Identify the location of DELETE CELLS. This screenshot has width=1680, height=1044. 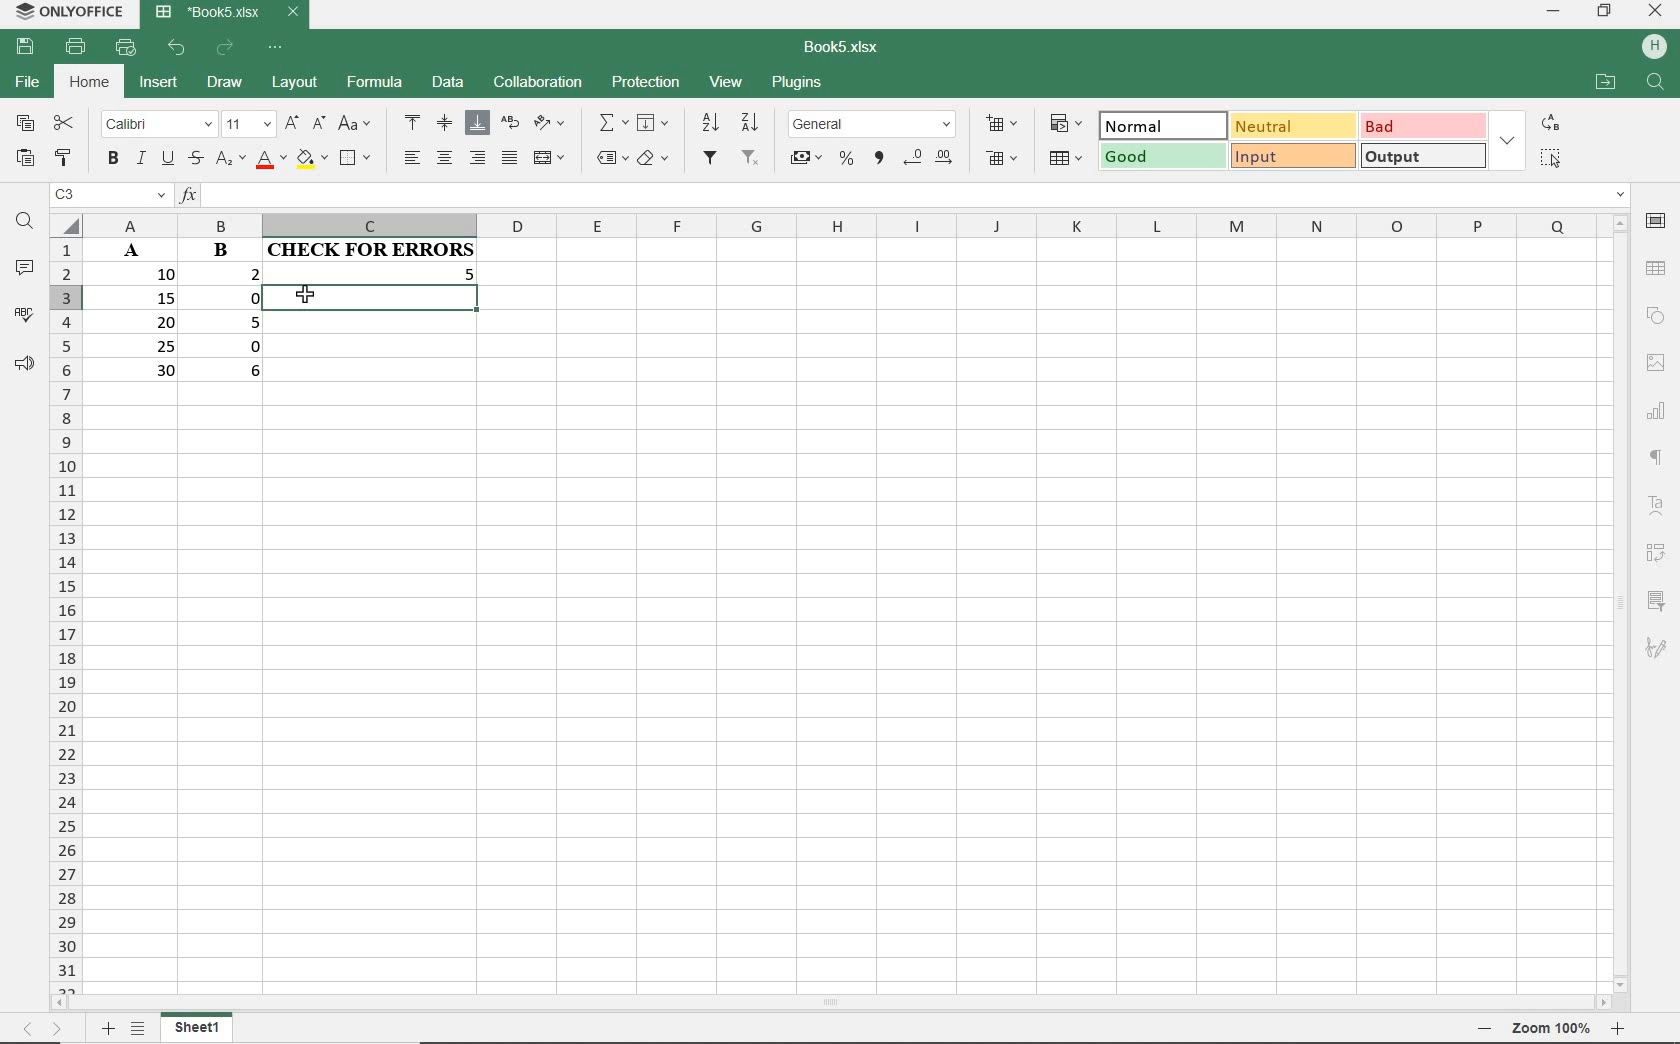
(1004, 157).